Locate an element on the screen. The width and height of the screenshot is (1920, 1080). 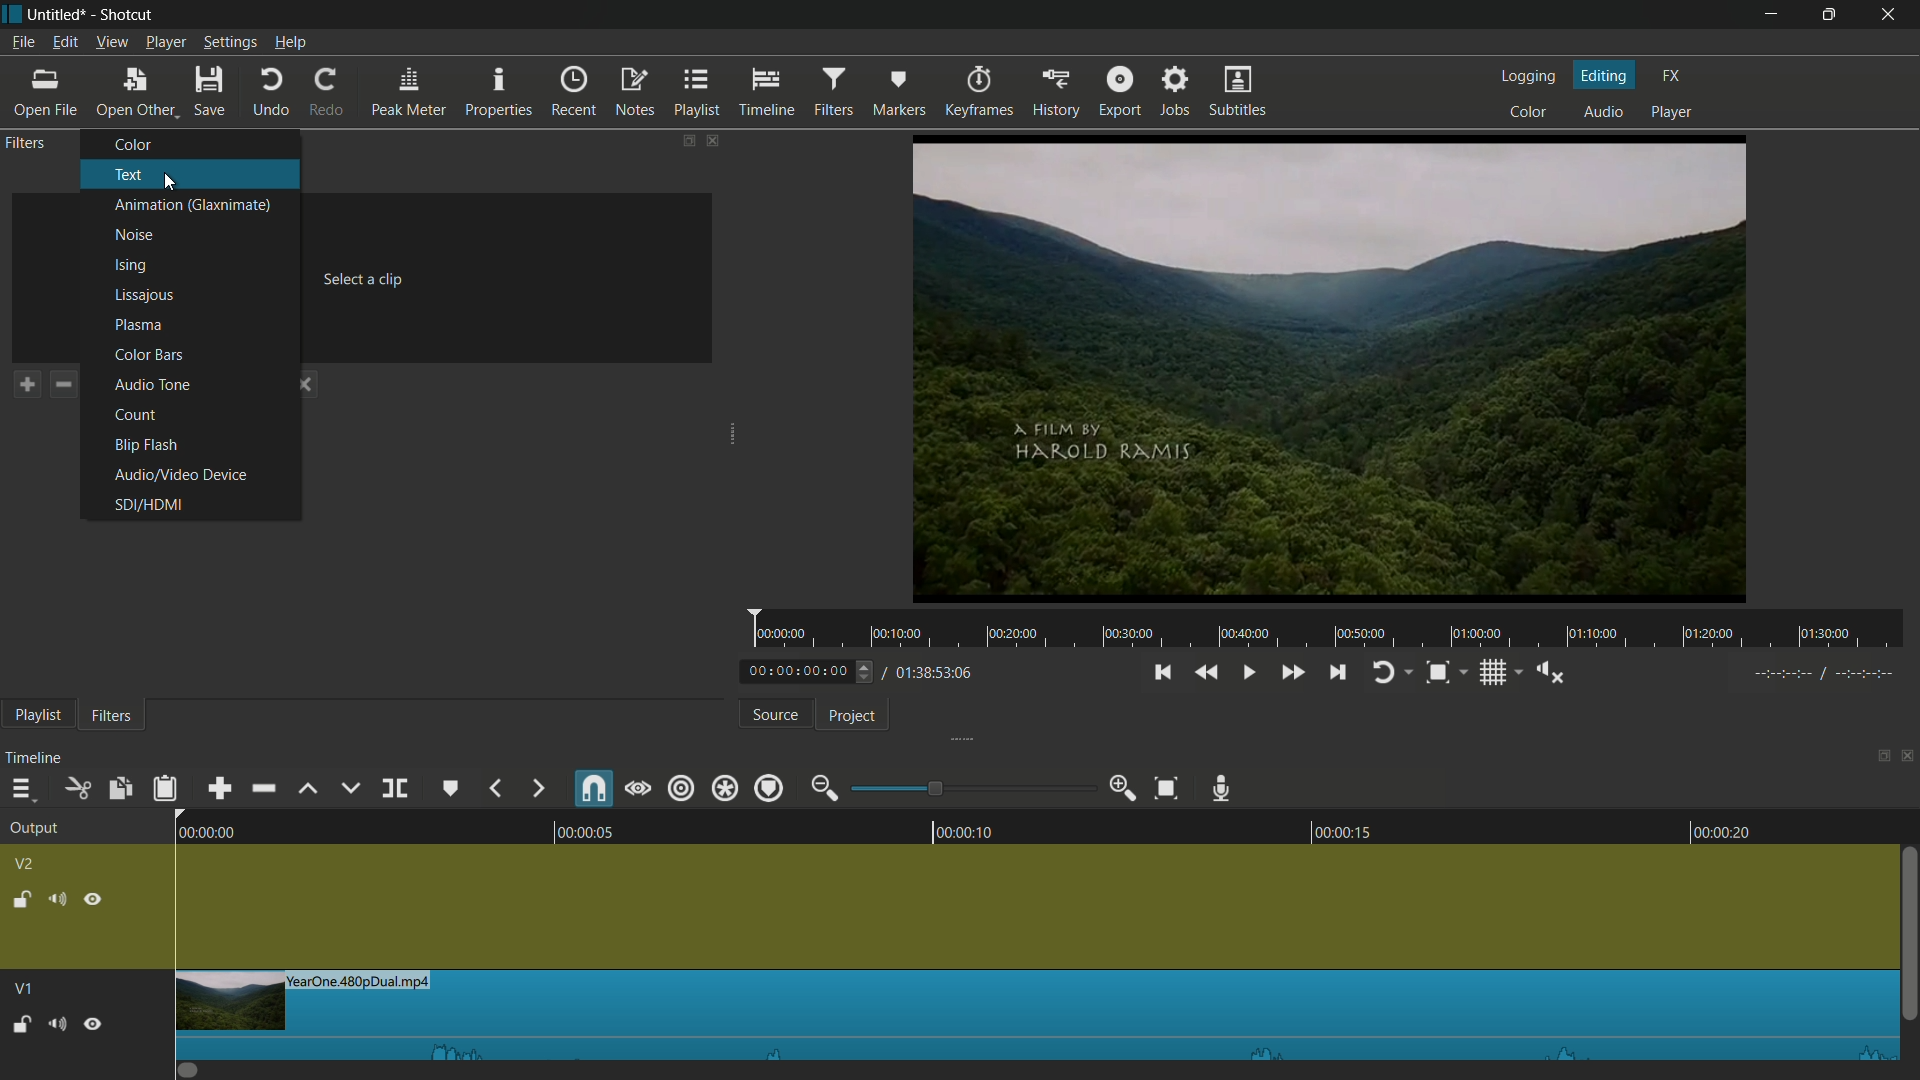
adjustment bar is located at coordinates (974, 789).